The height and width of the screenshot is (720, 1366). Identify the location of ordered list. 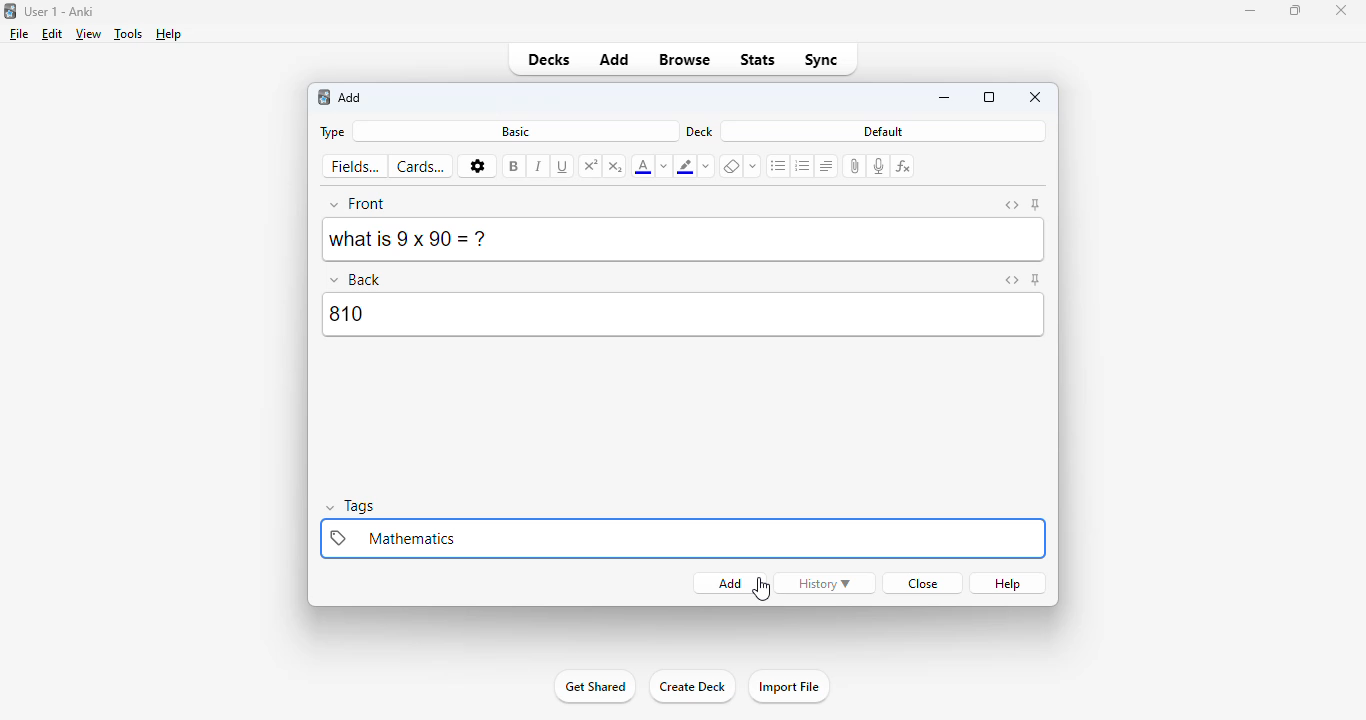
(803, 166).